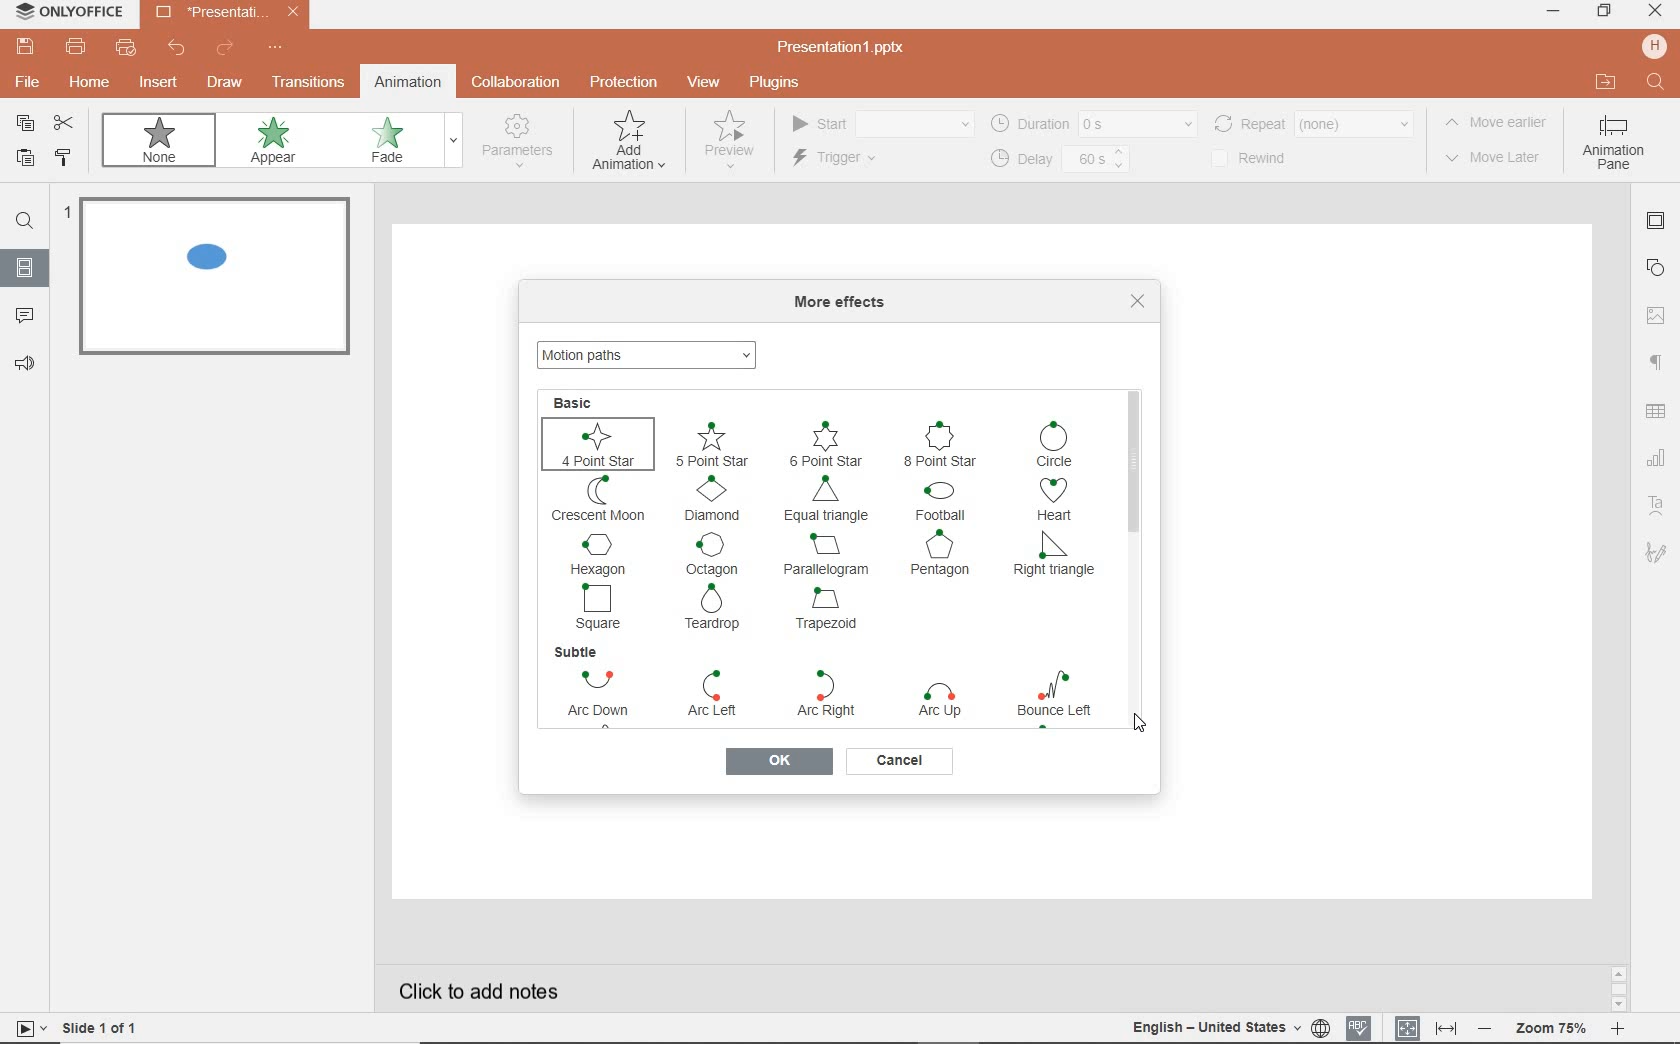  Describe the element at coordinates (91, 85) in the screenshot. I see `home` at that location.